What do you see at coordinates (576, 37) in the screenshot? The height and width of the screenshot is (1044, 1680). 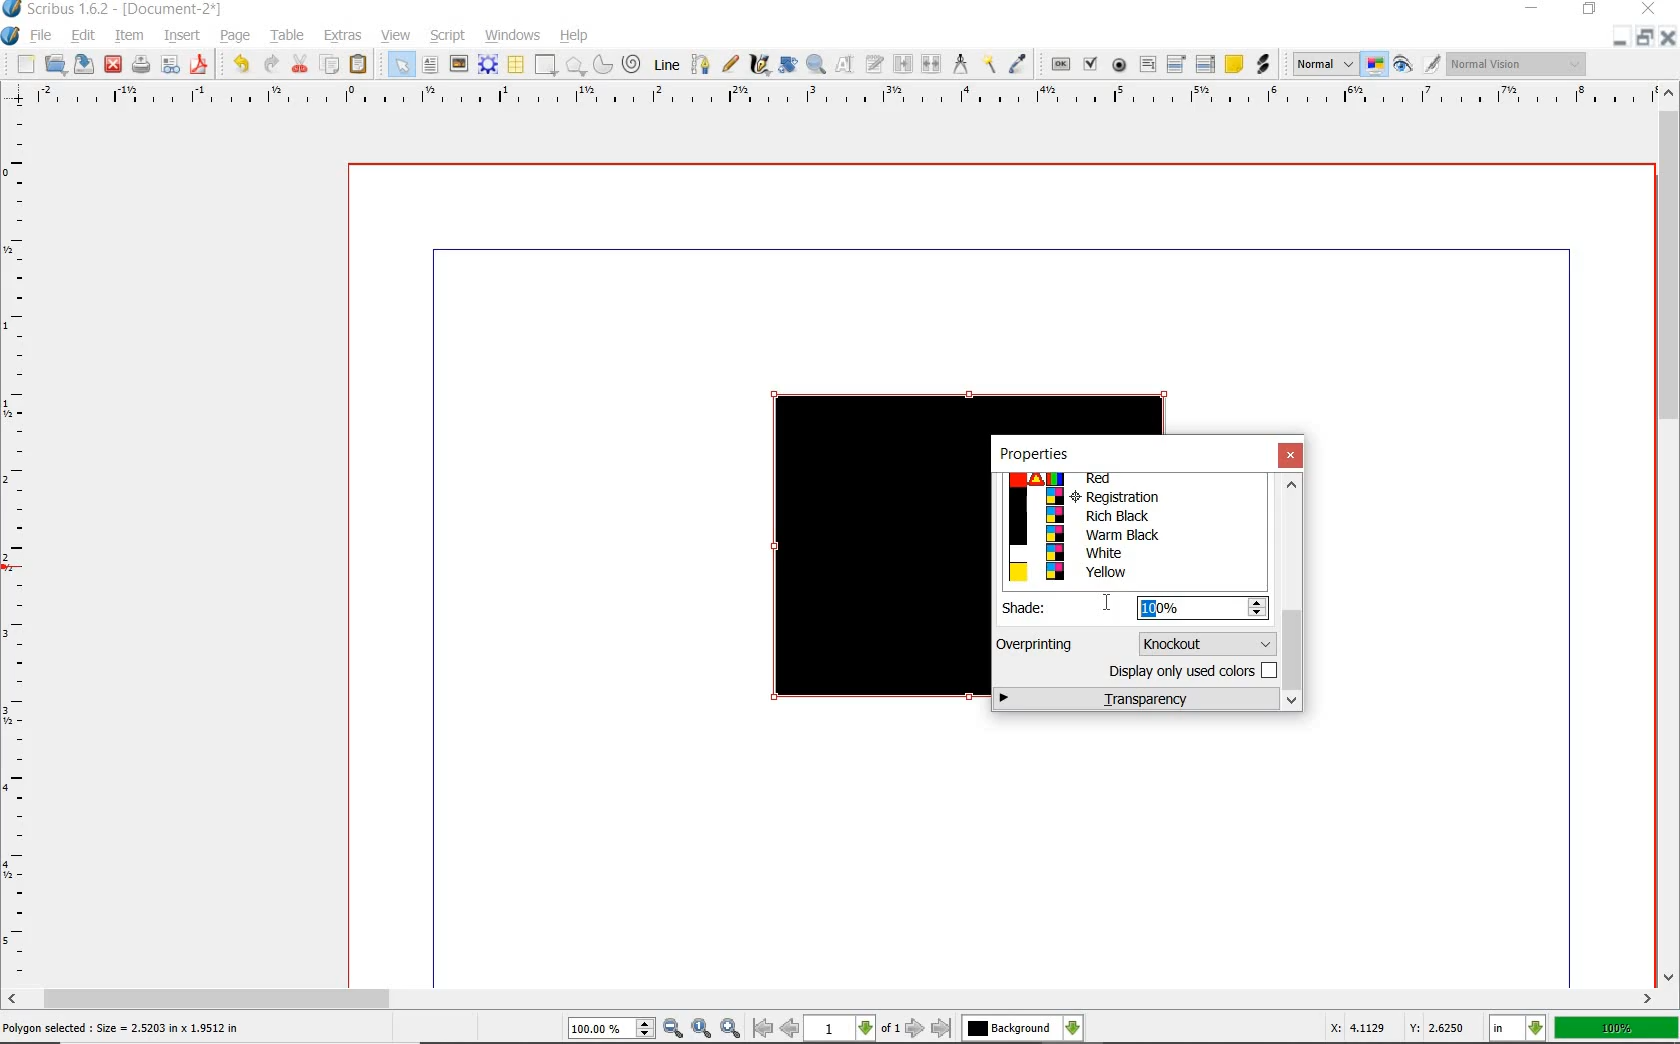 I see `help` at bounding box center [576, 37].